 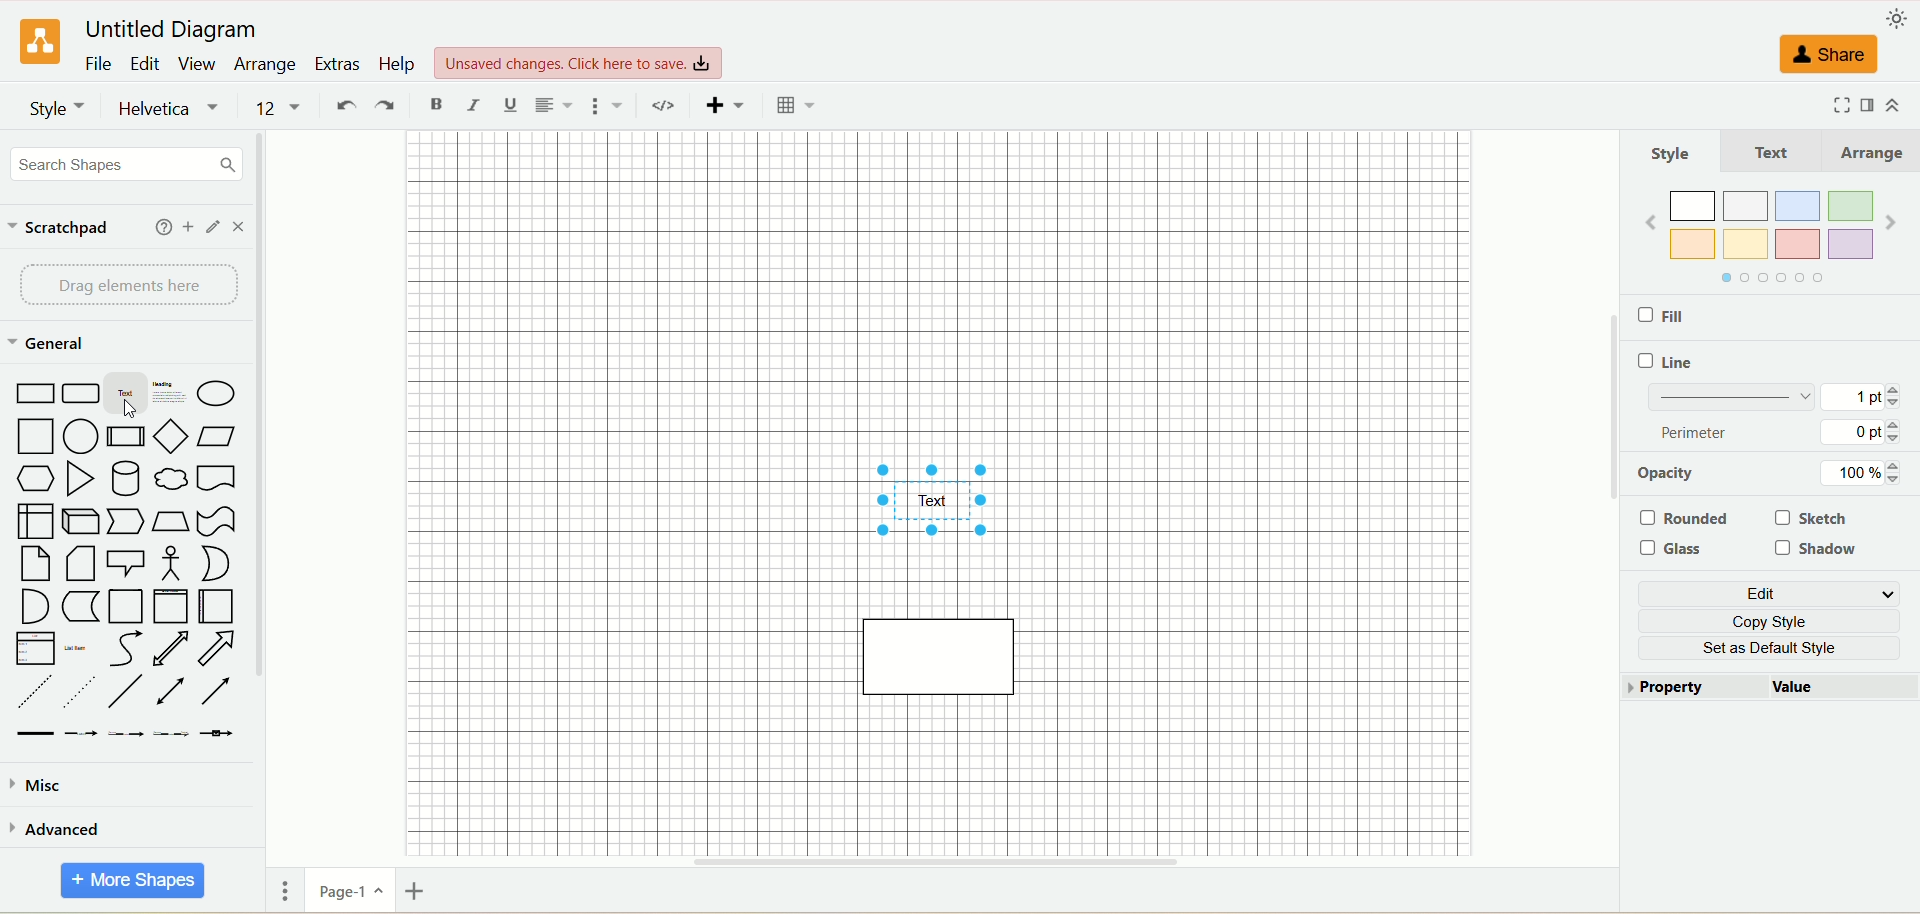 I want to click on vertical container, so click(x=170, y=605).